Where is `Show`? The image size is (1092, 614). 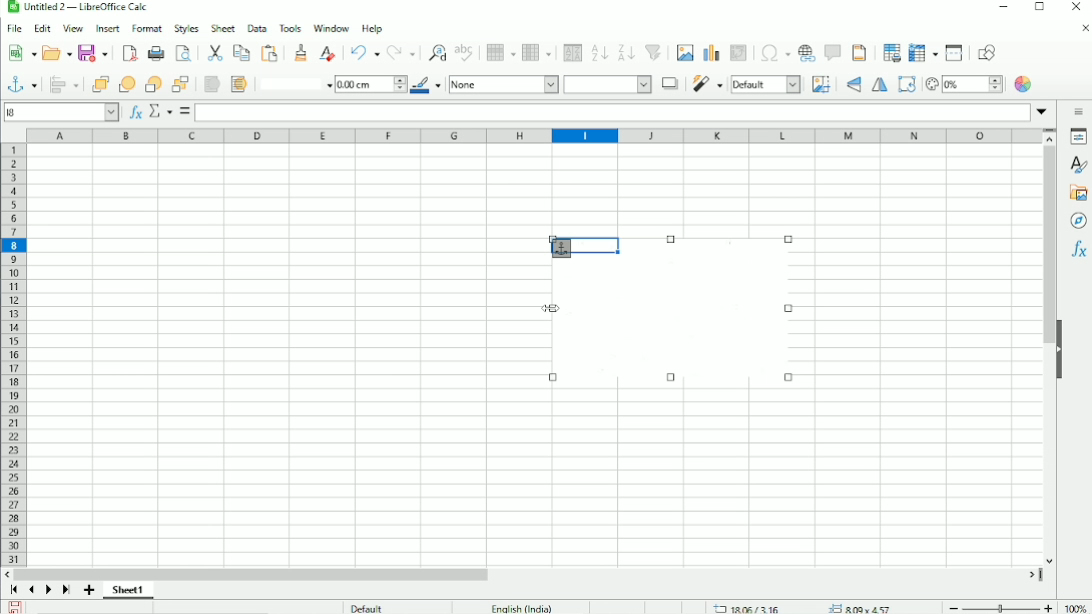 Show is located at coordinates (1059, 348).